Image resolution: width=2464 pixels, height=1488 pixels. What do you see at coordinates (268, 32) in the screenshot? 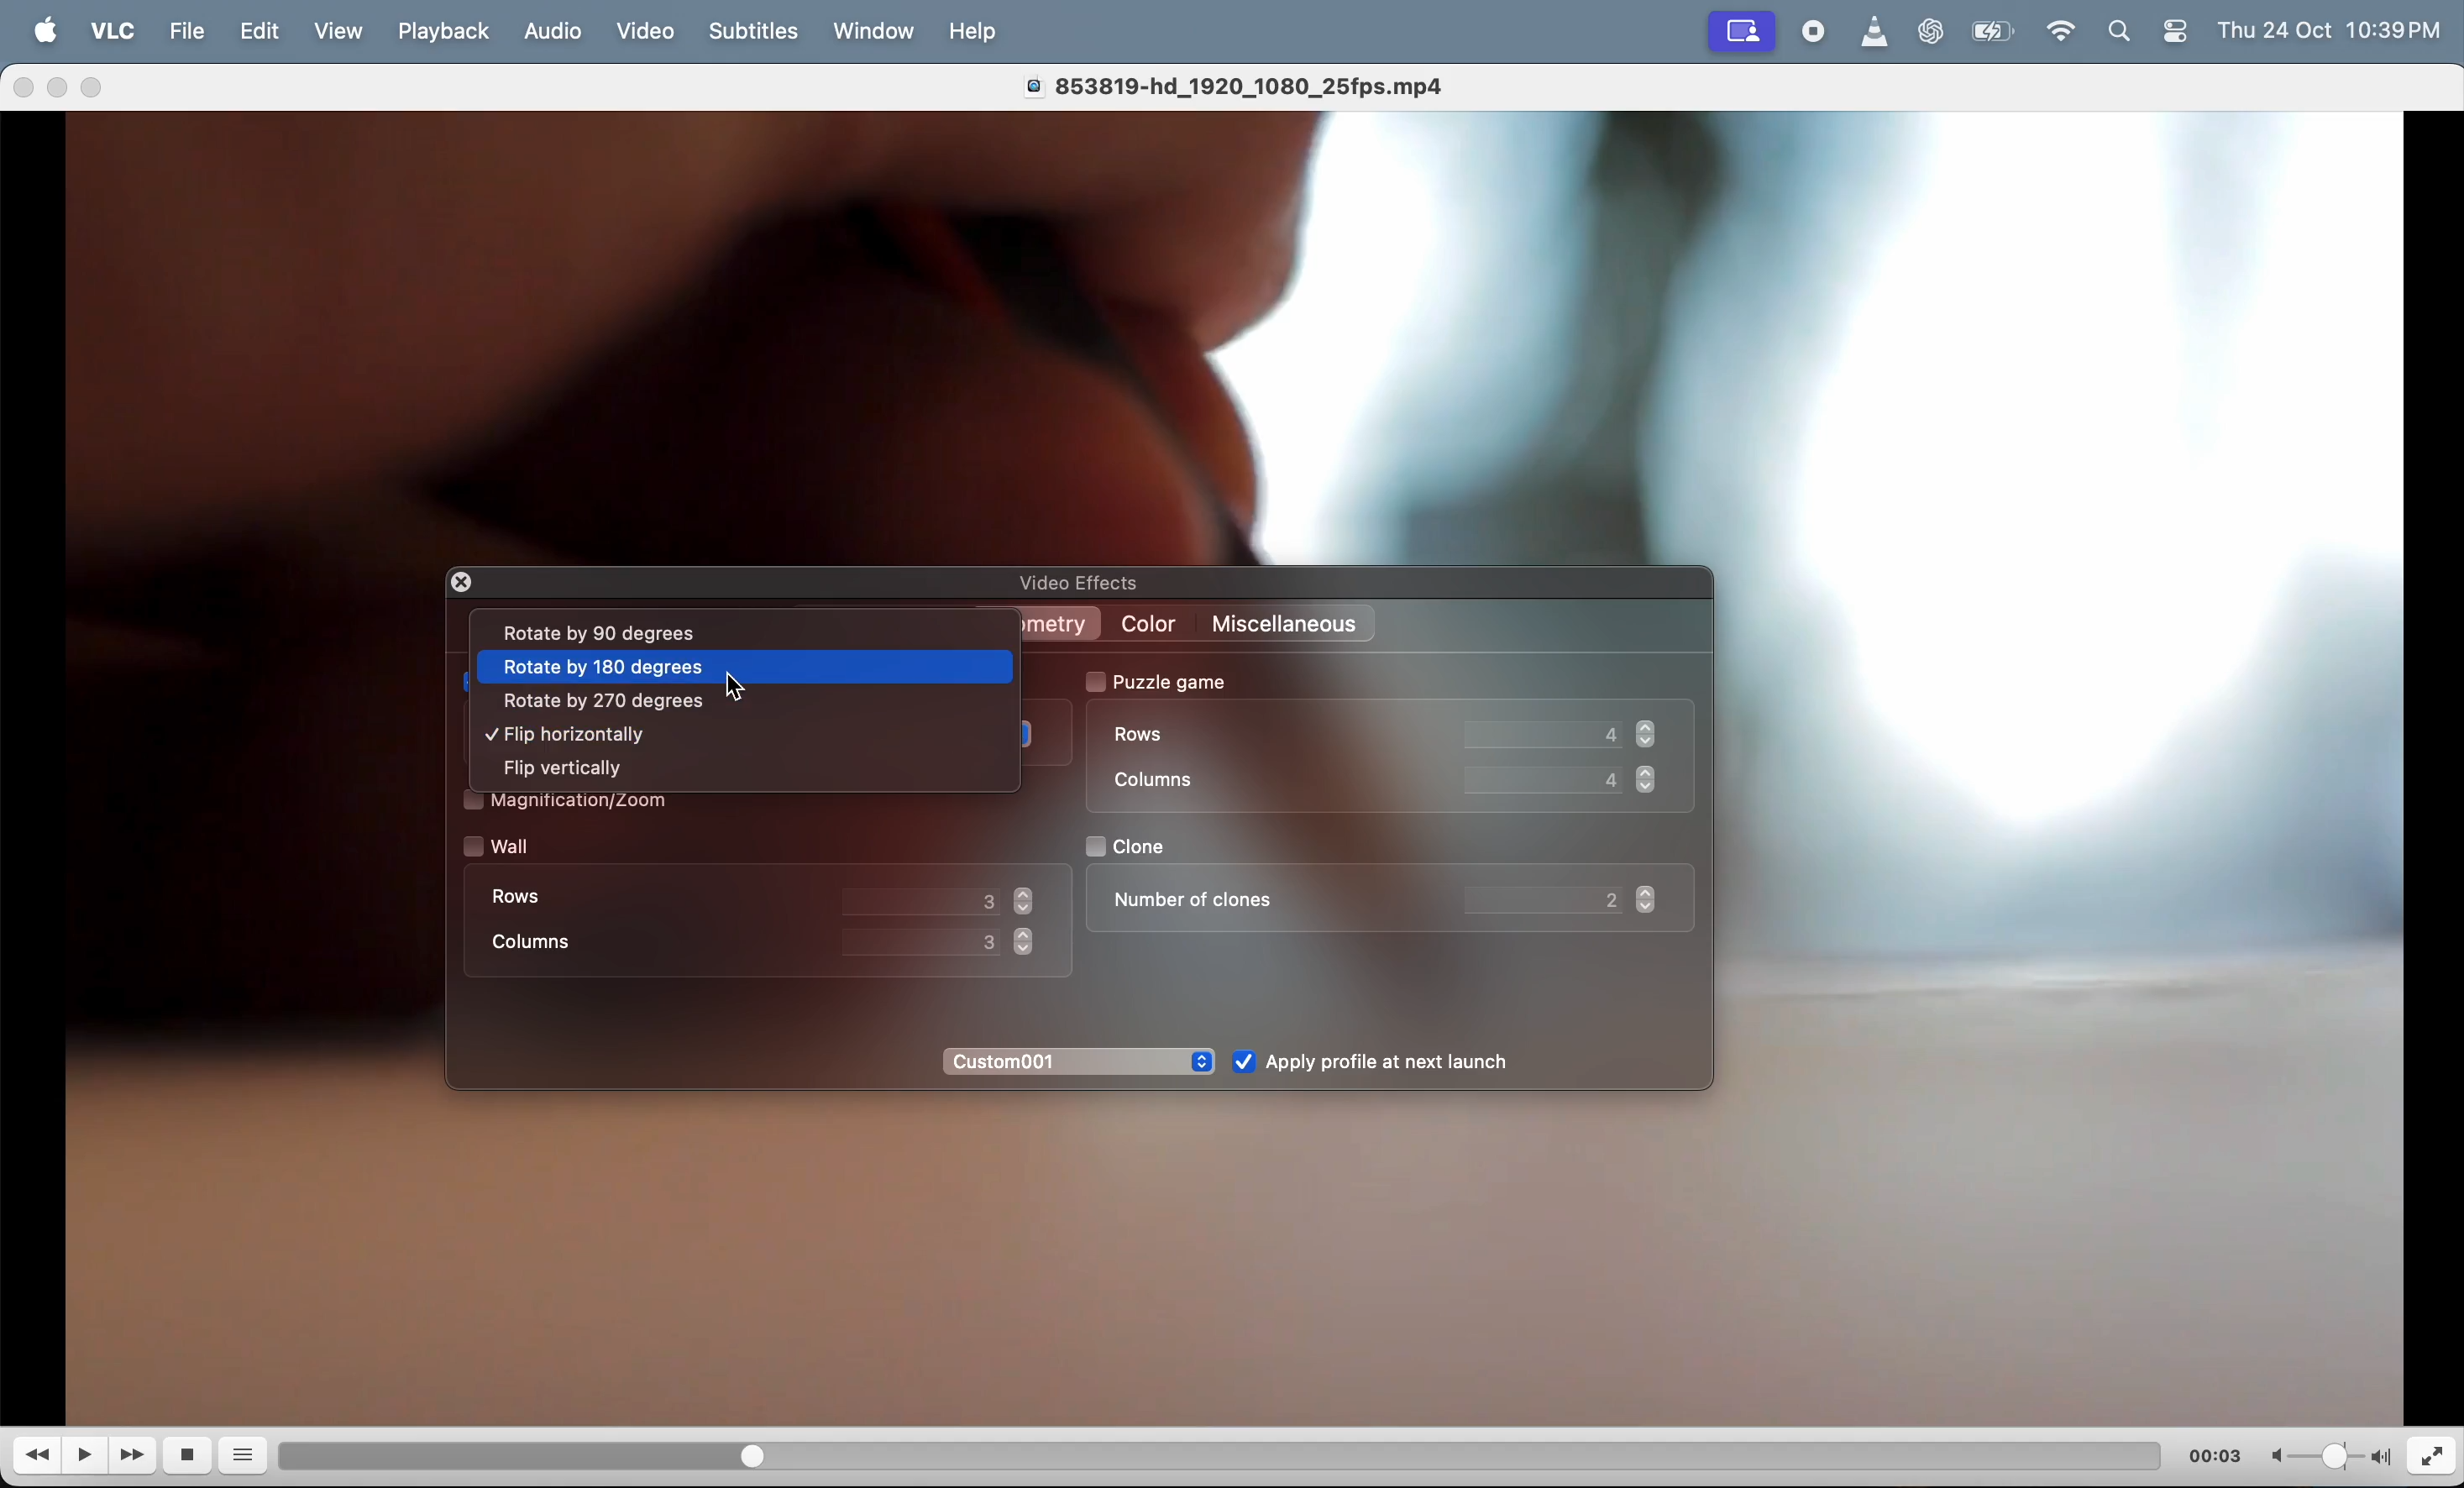
I see `edit` at bounding box center [268, 32].